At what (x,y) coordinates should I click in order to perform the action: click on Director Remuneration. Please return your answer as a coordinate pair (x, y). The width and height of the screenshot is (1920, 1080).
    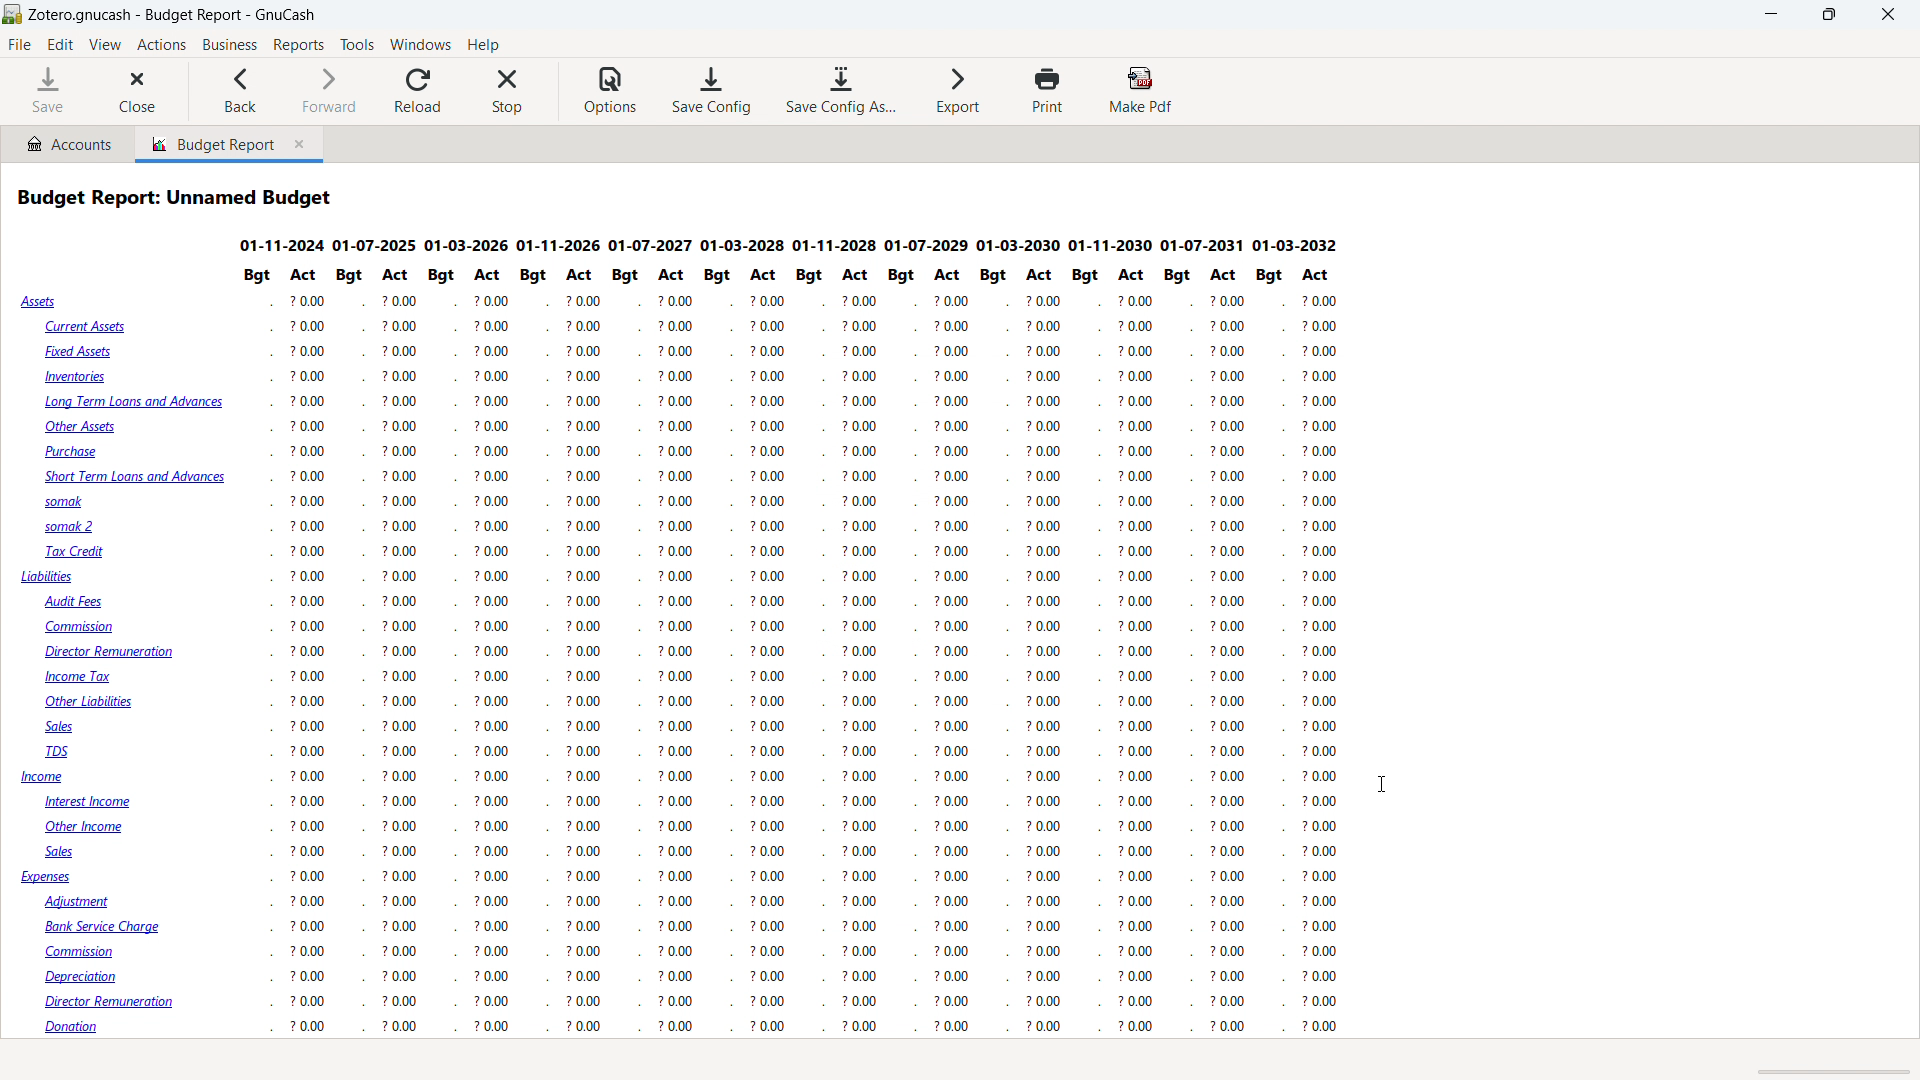
    Looking at the image, I should click on (117, 1002).